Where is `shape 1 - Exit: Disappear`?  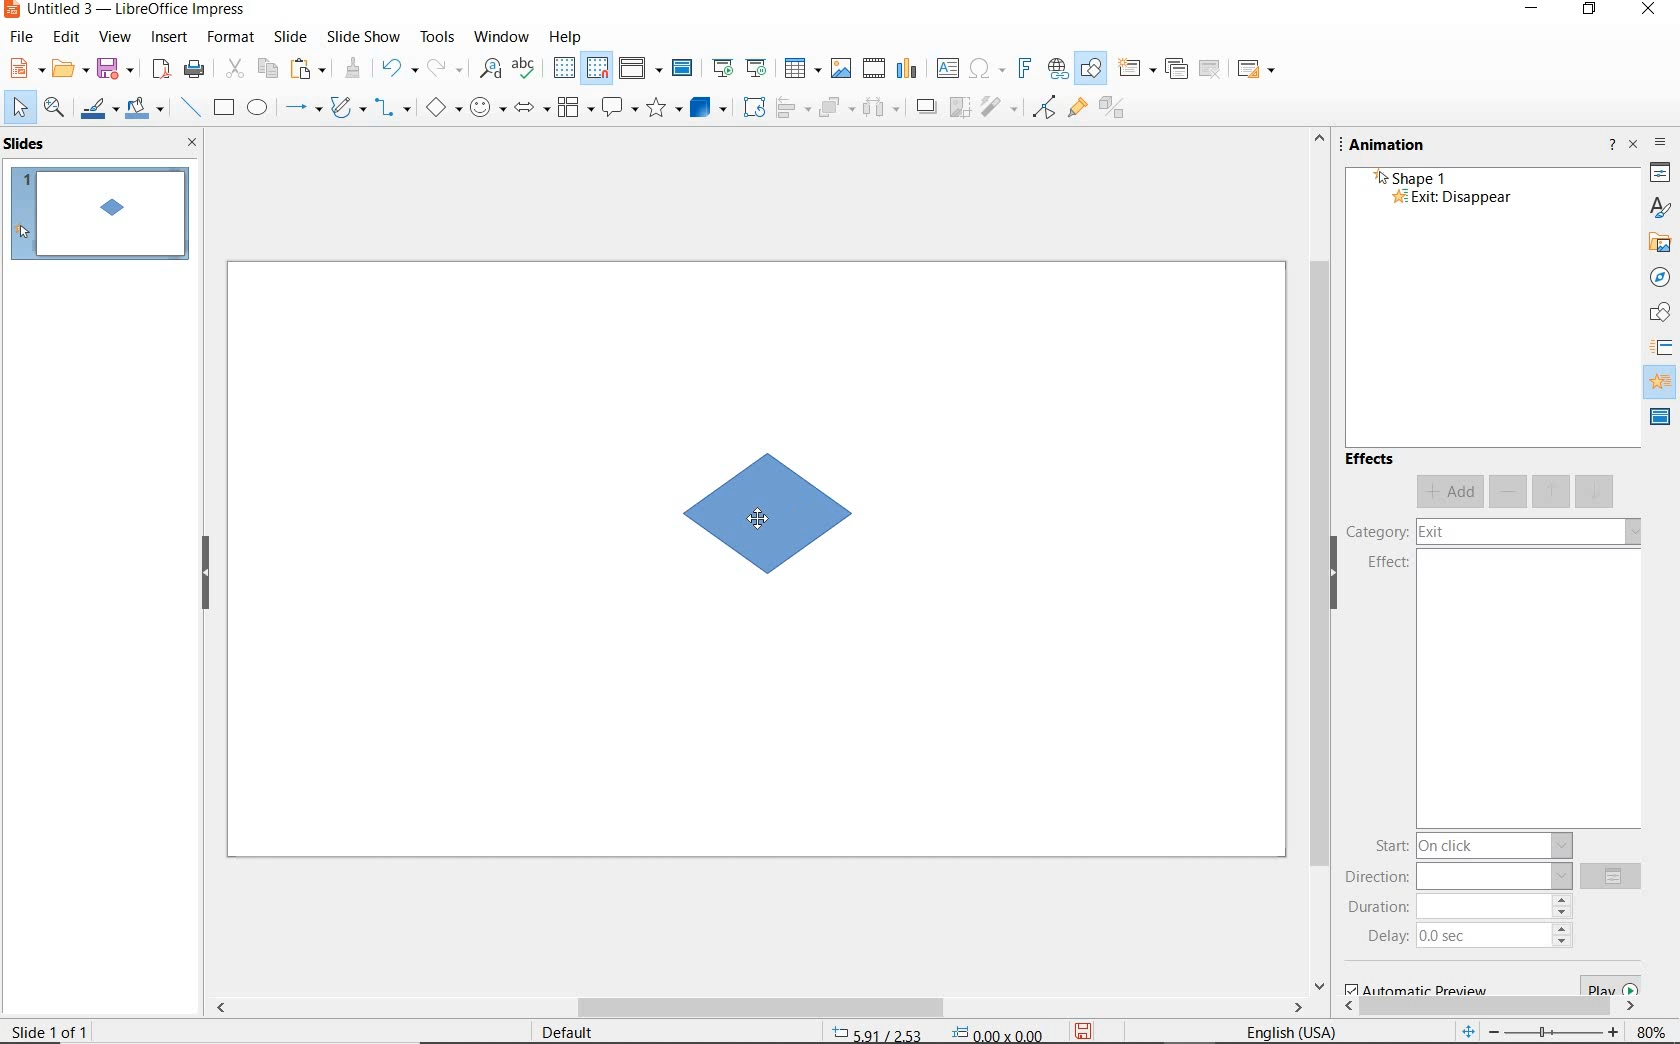 shape 1 - Exit: Disappear is located at coordinates (1440, 191).